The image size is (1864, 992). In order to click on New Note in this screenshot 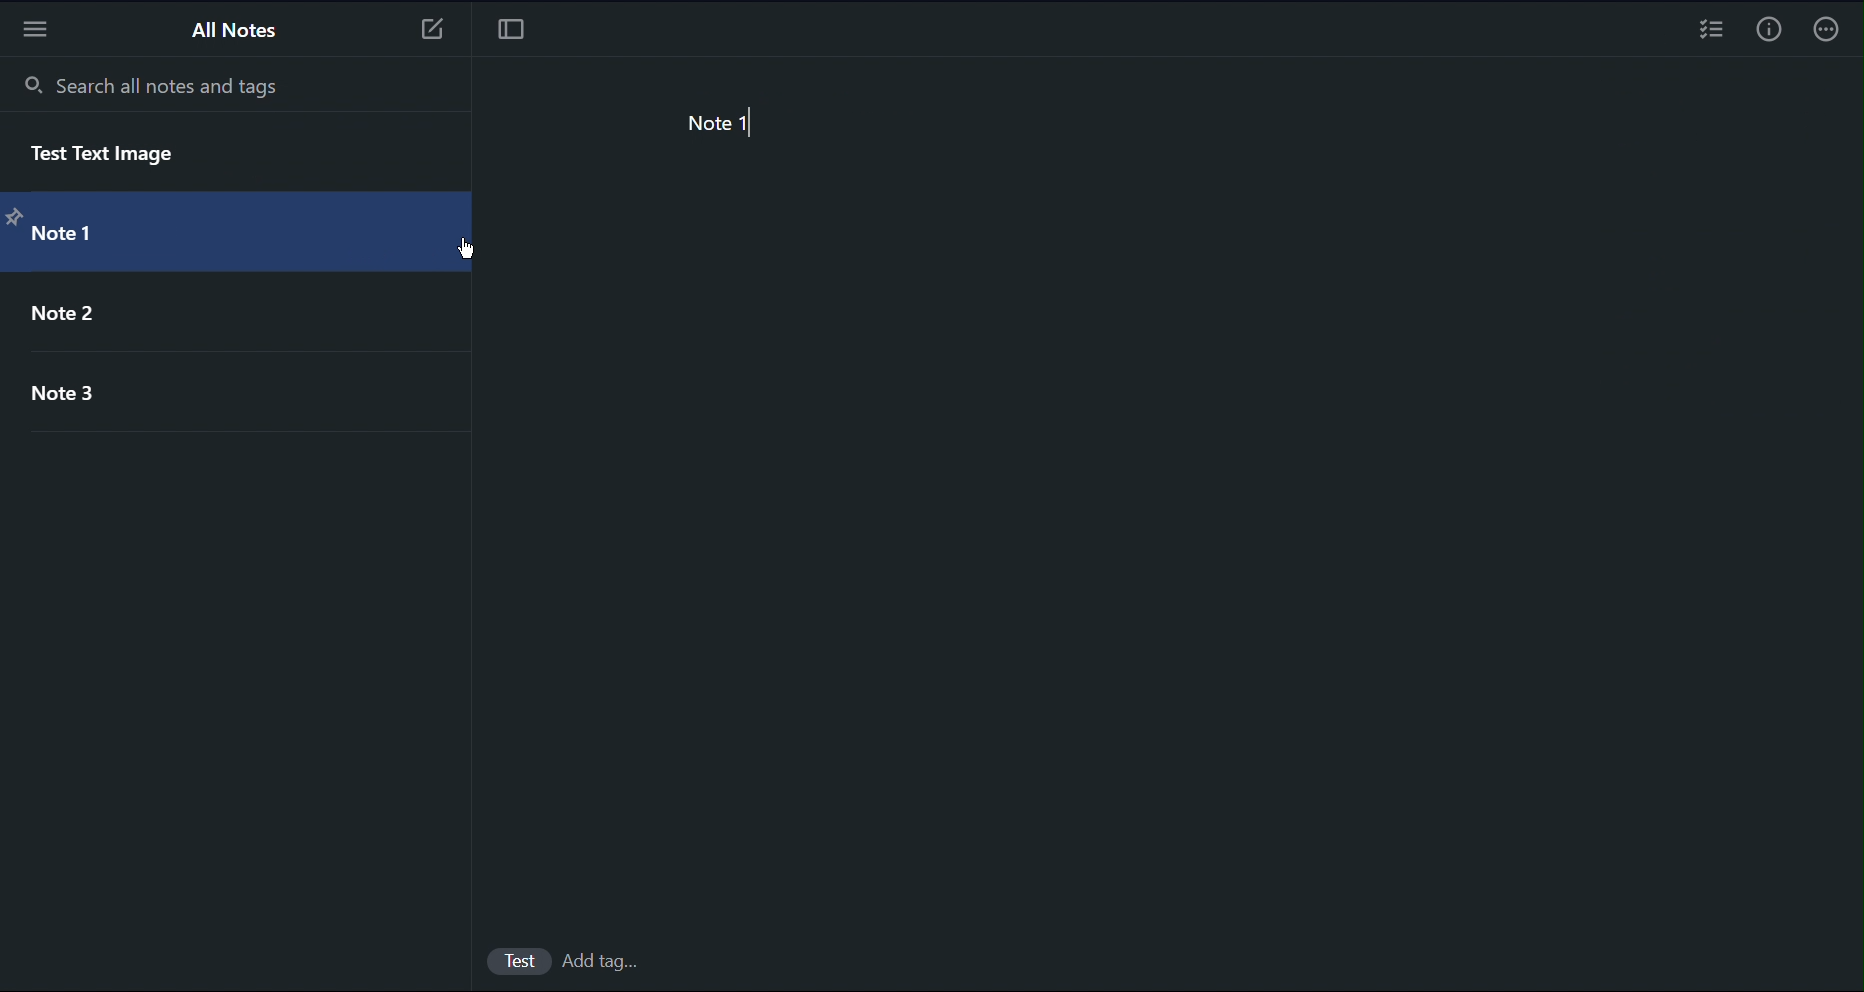, I will do `click(430, 34)`.